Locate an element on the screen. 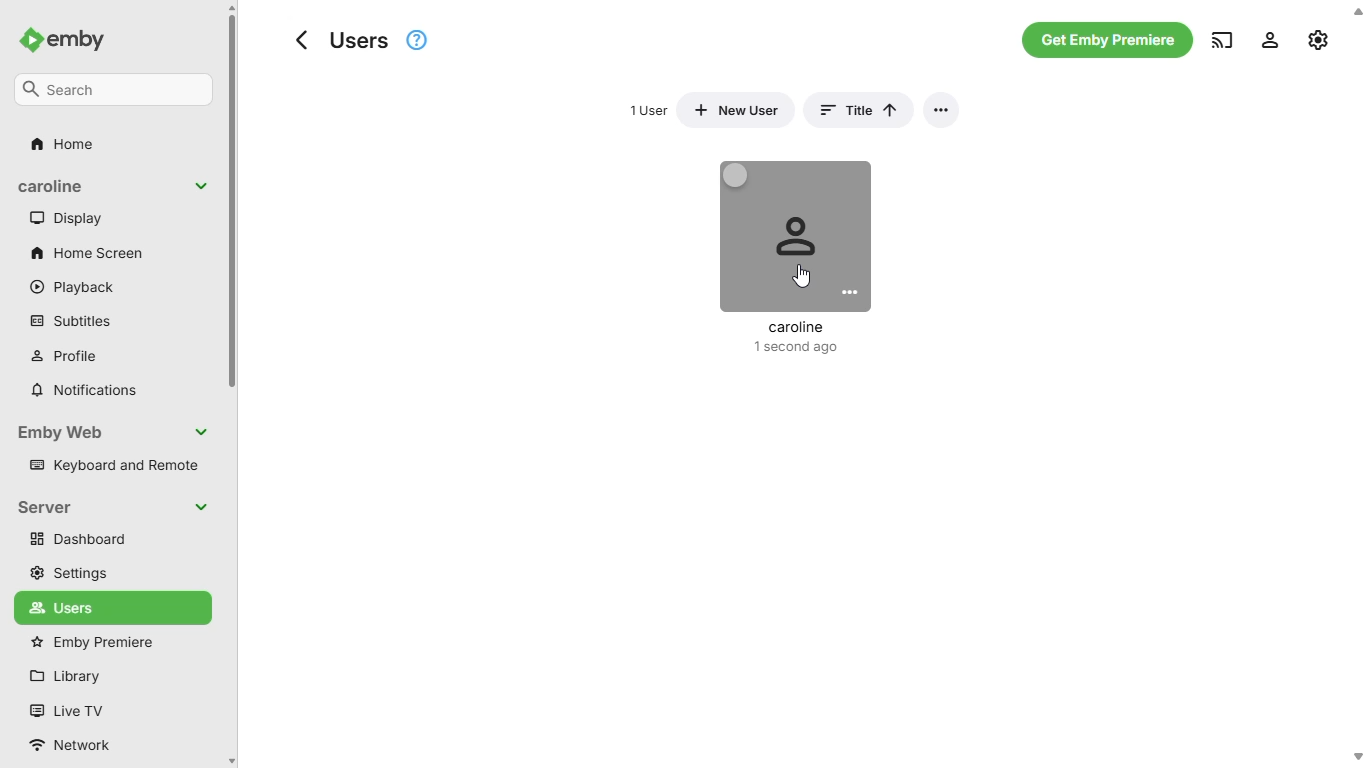 The width and height of the screenshot is (1366, 768). settings is located at coordinates (1270, 39).